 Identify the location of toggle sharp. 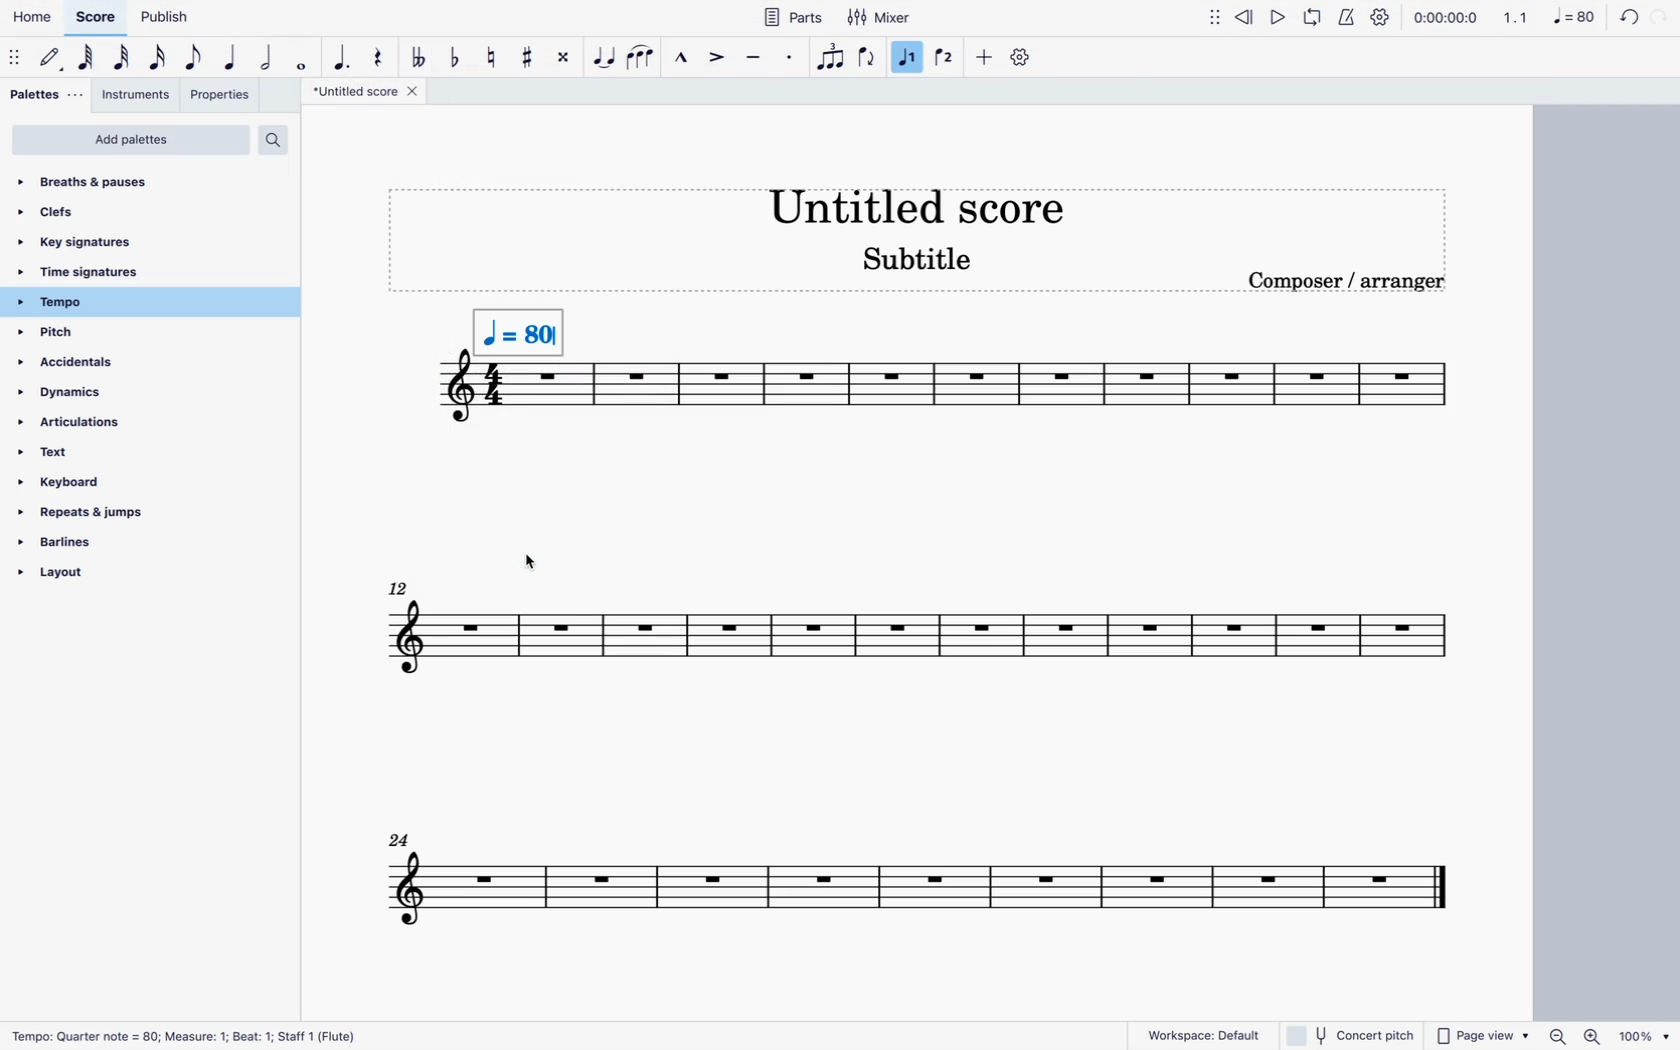
(526, 57).